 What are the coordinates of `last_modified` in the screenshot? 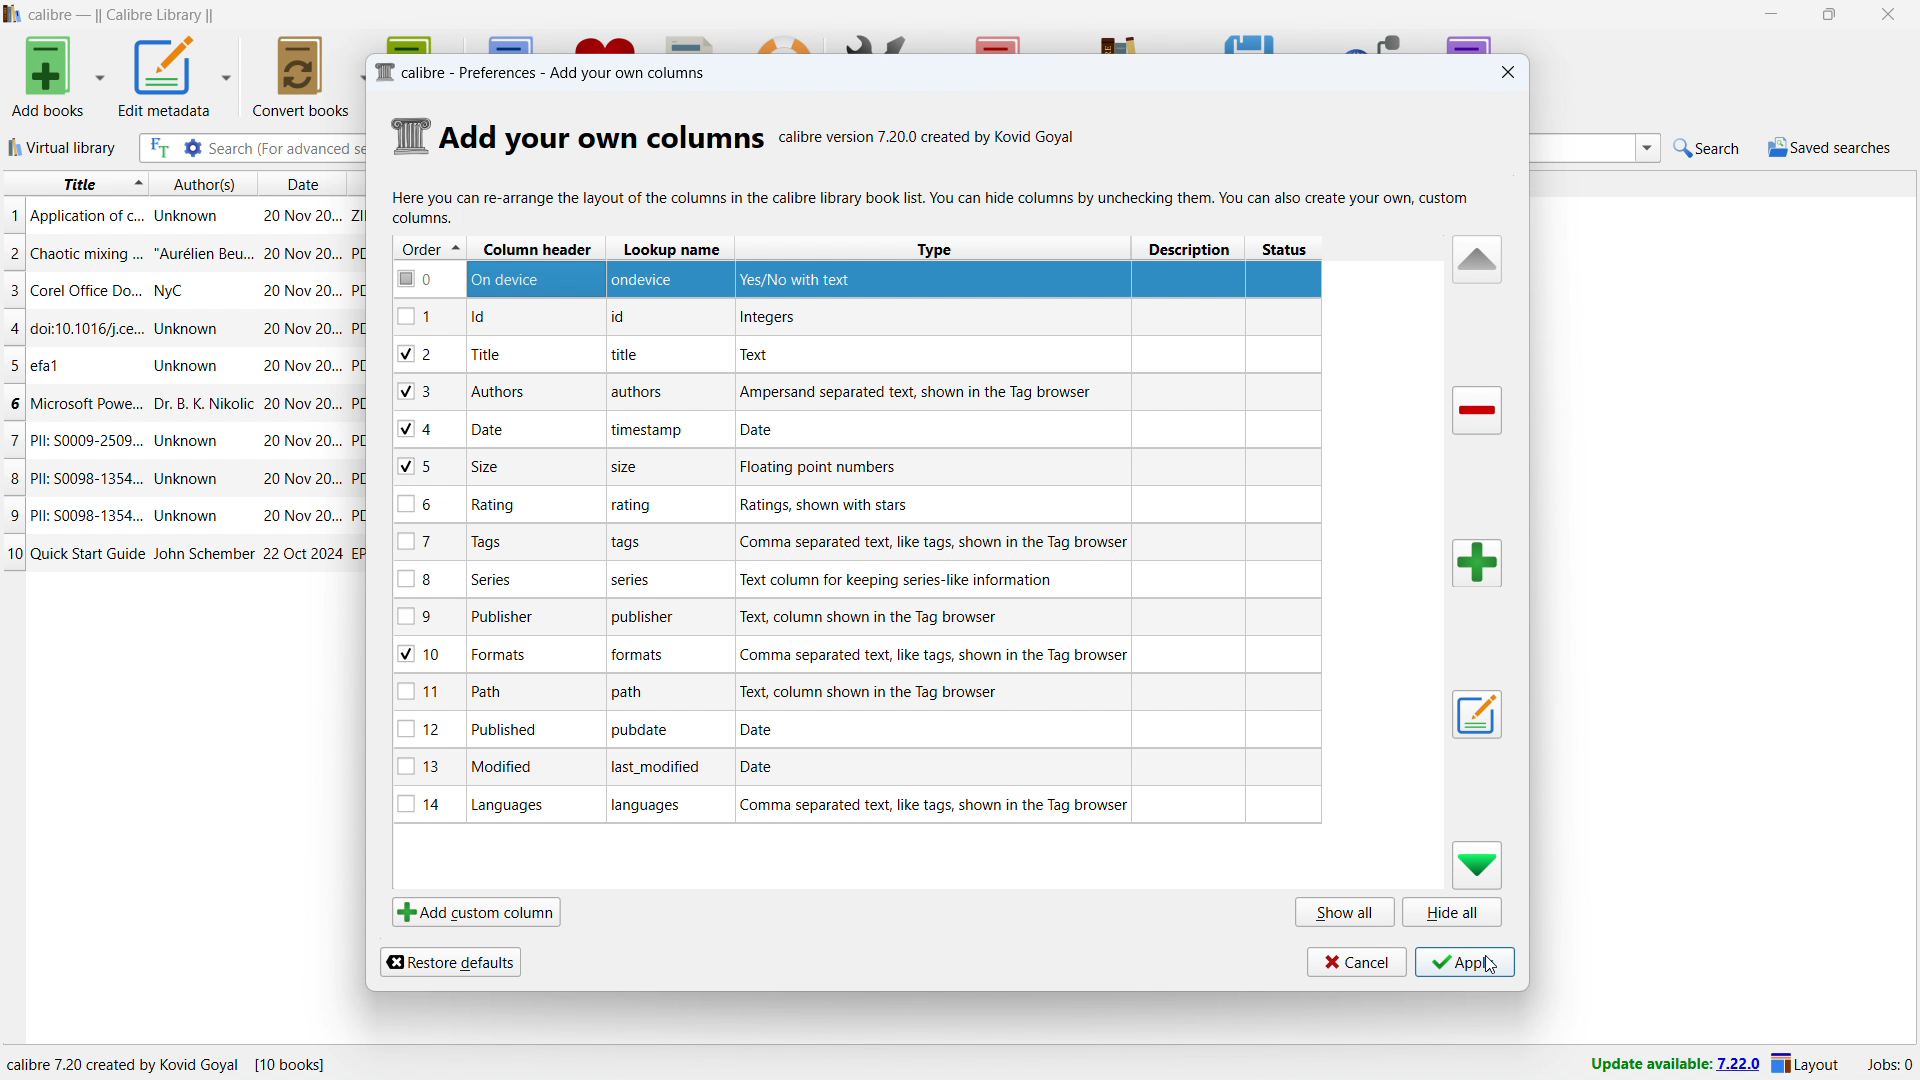 It's located at (660, 769).